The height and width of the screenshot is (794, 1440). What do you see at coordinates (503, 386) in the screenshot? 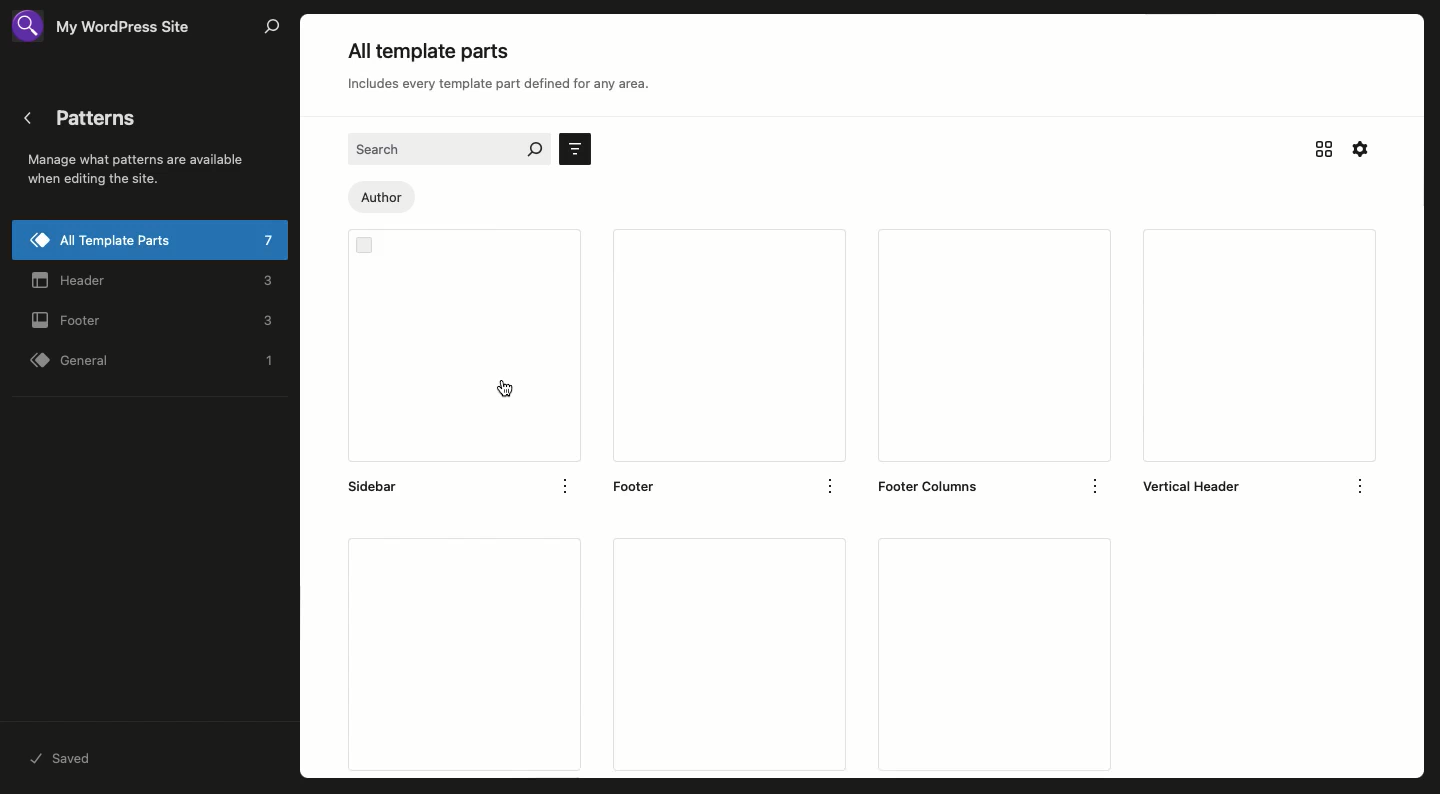
I see `cursor` at bounding box center [503, 386].